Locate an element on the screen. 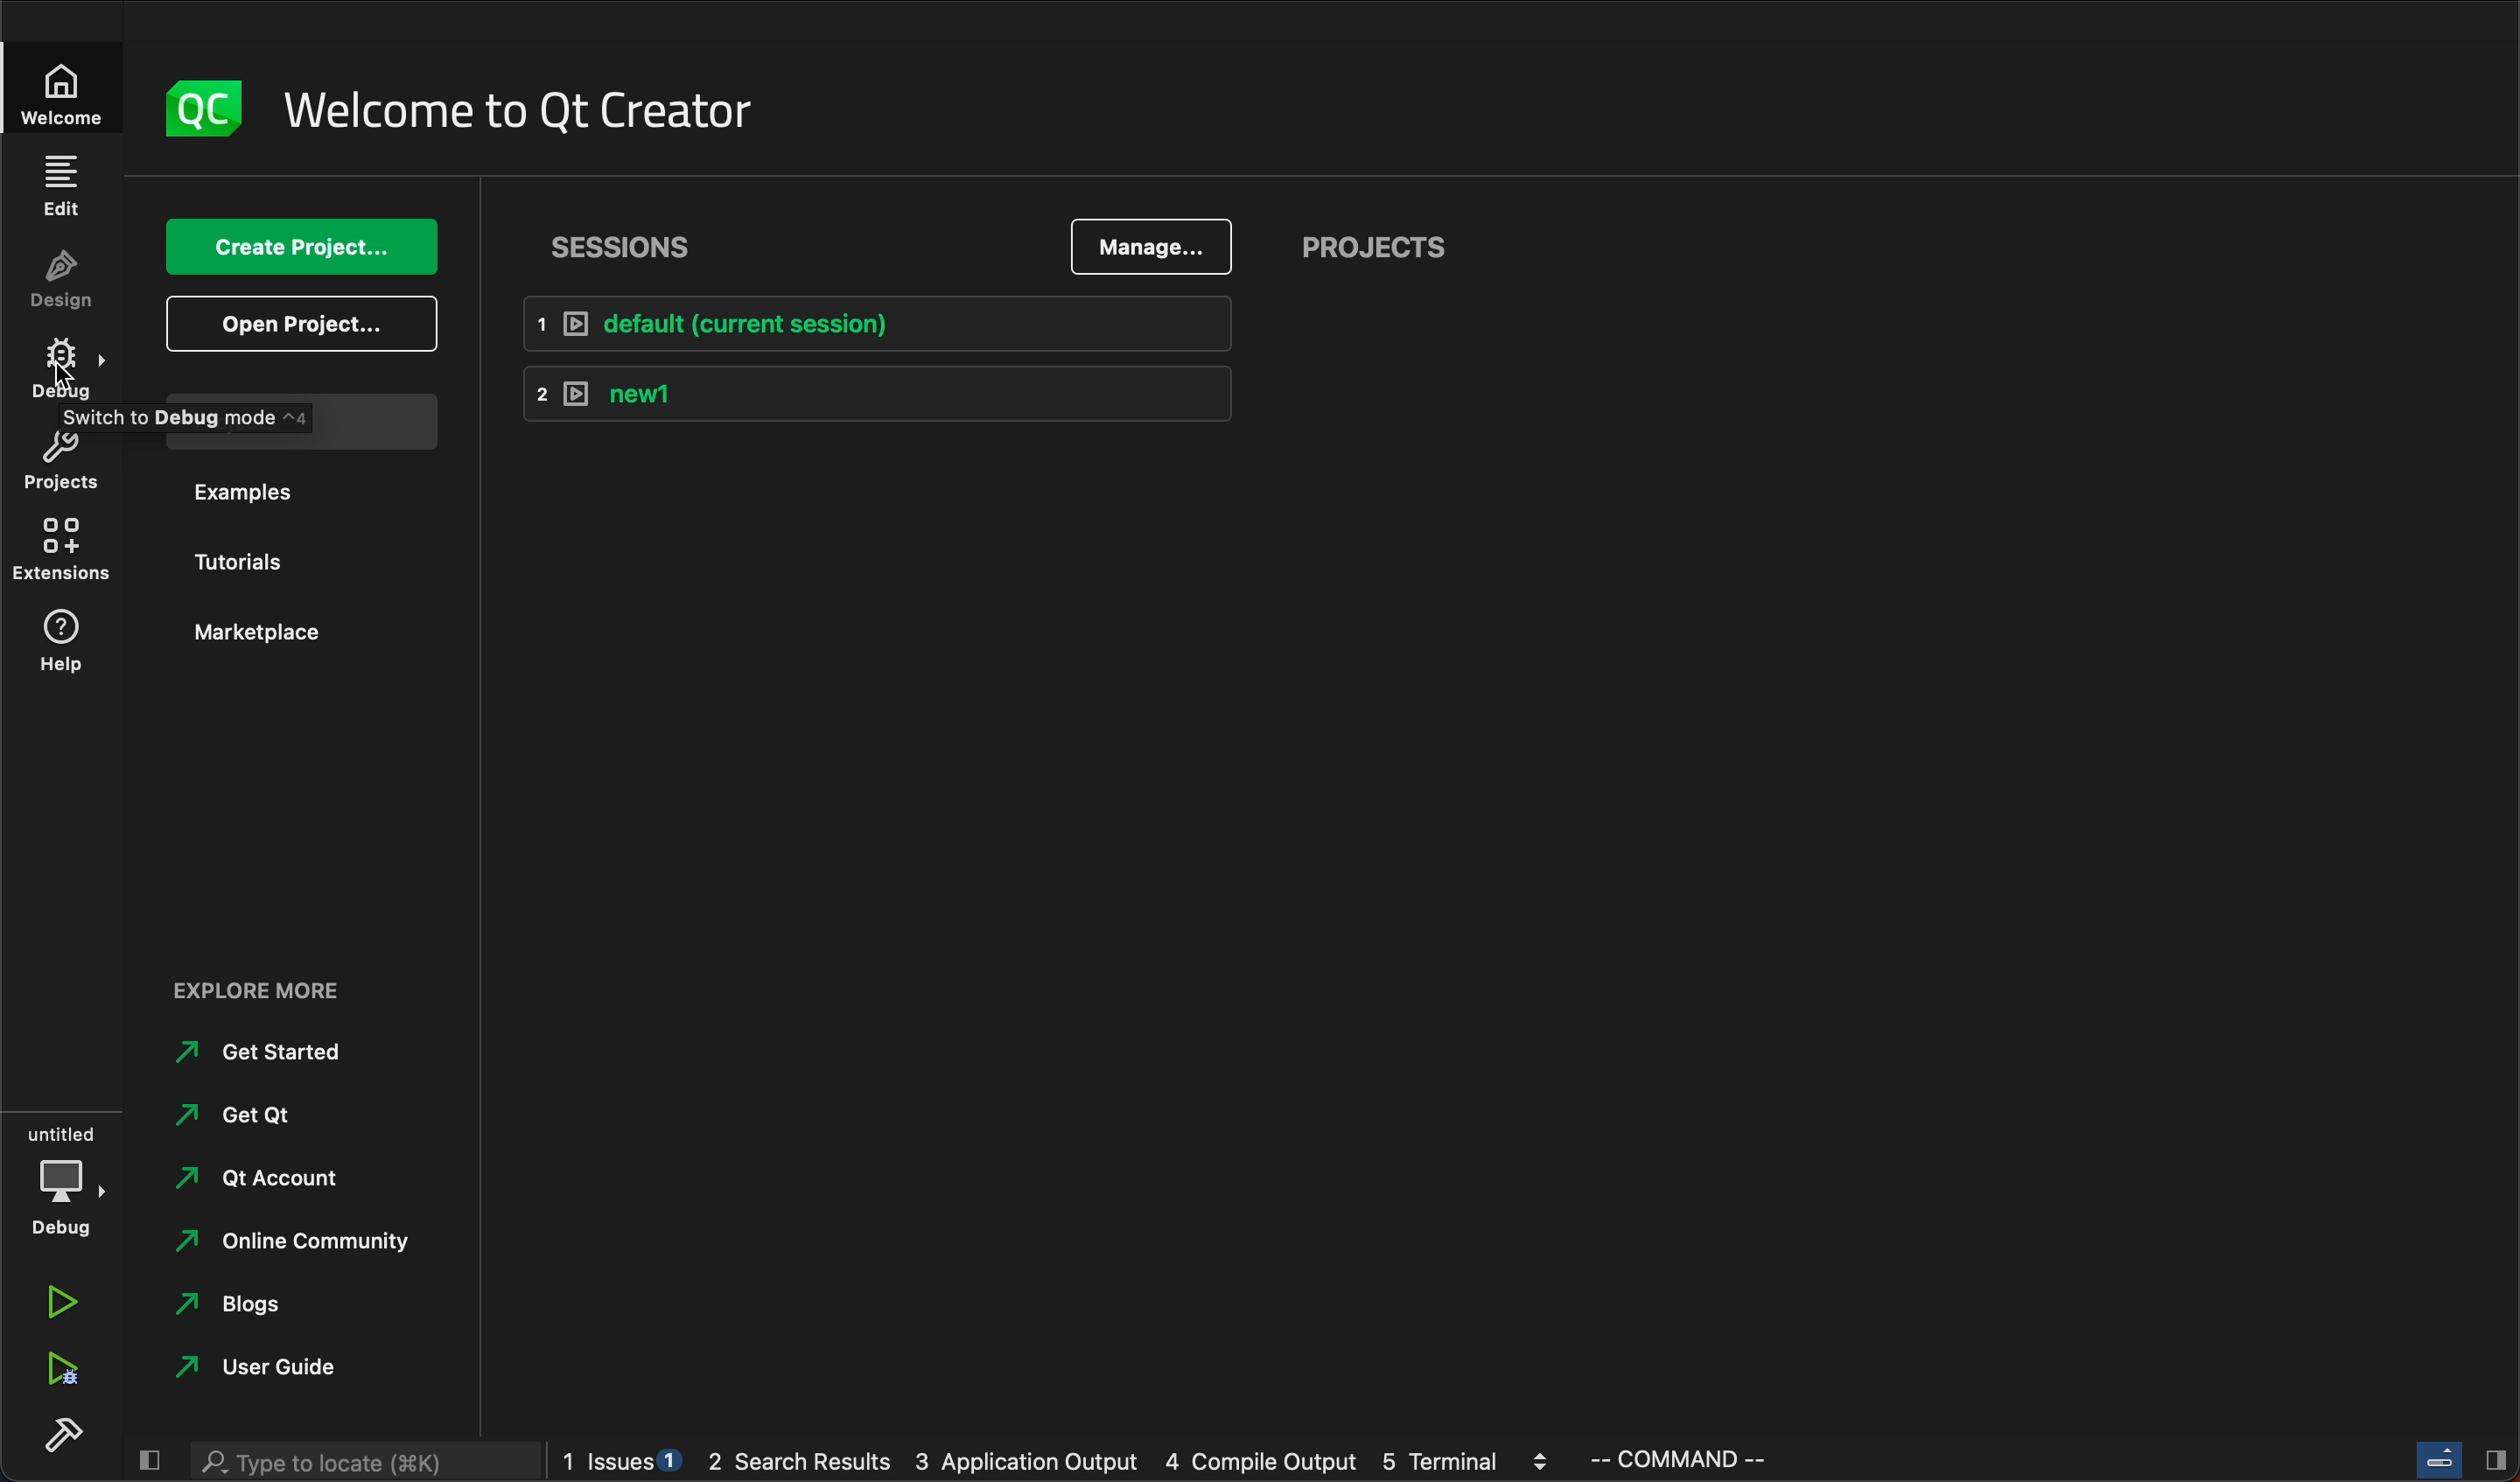 The height and width of the screenshot is (1482, 2520). search result is located at coordinates (805, 1466).